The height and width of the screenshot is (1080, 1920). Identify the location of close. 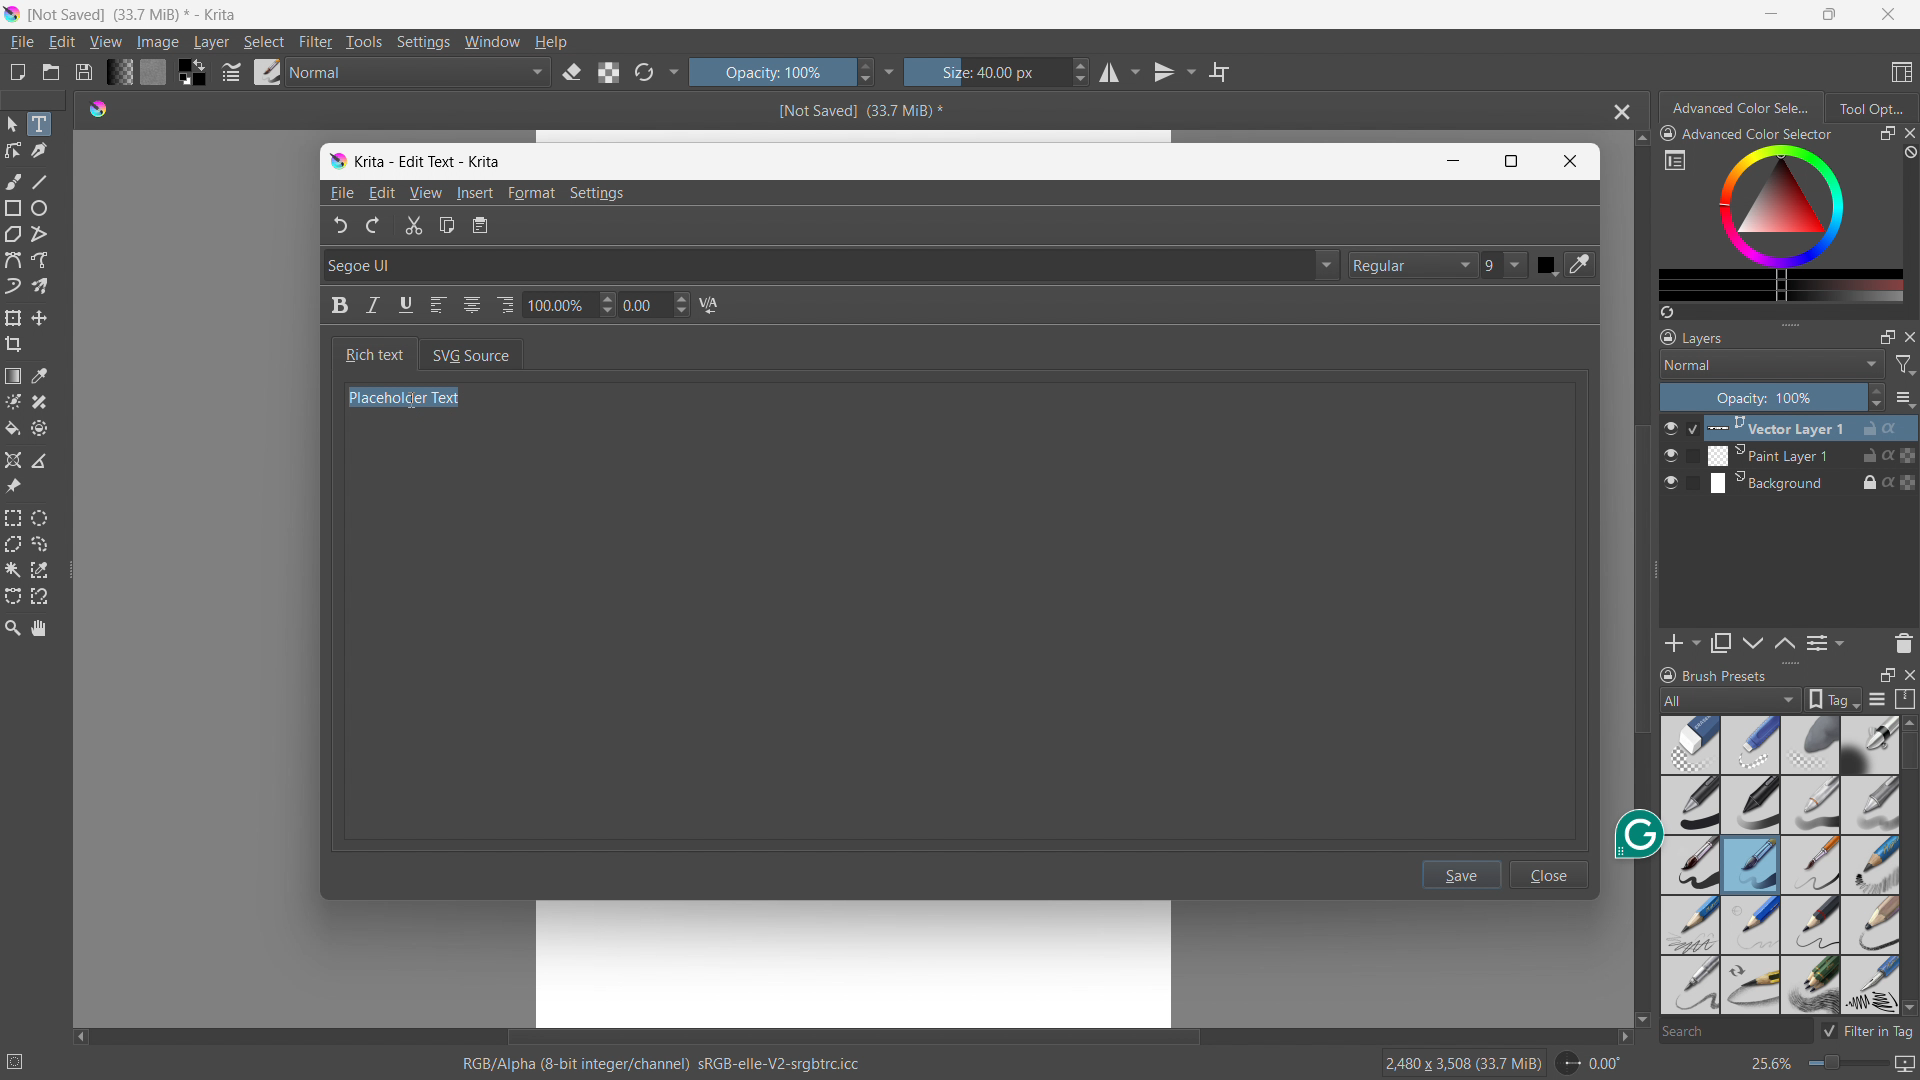
(1908, 336).